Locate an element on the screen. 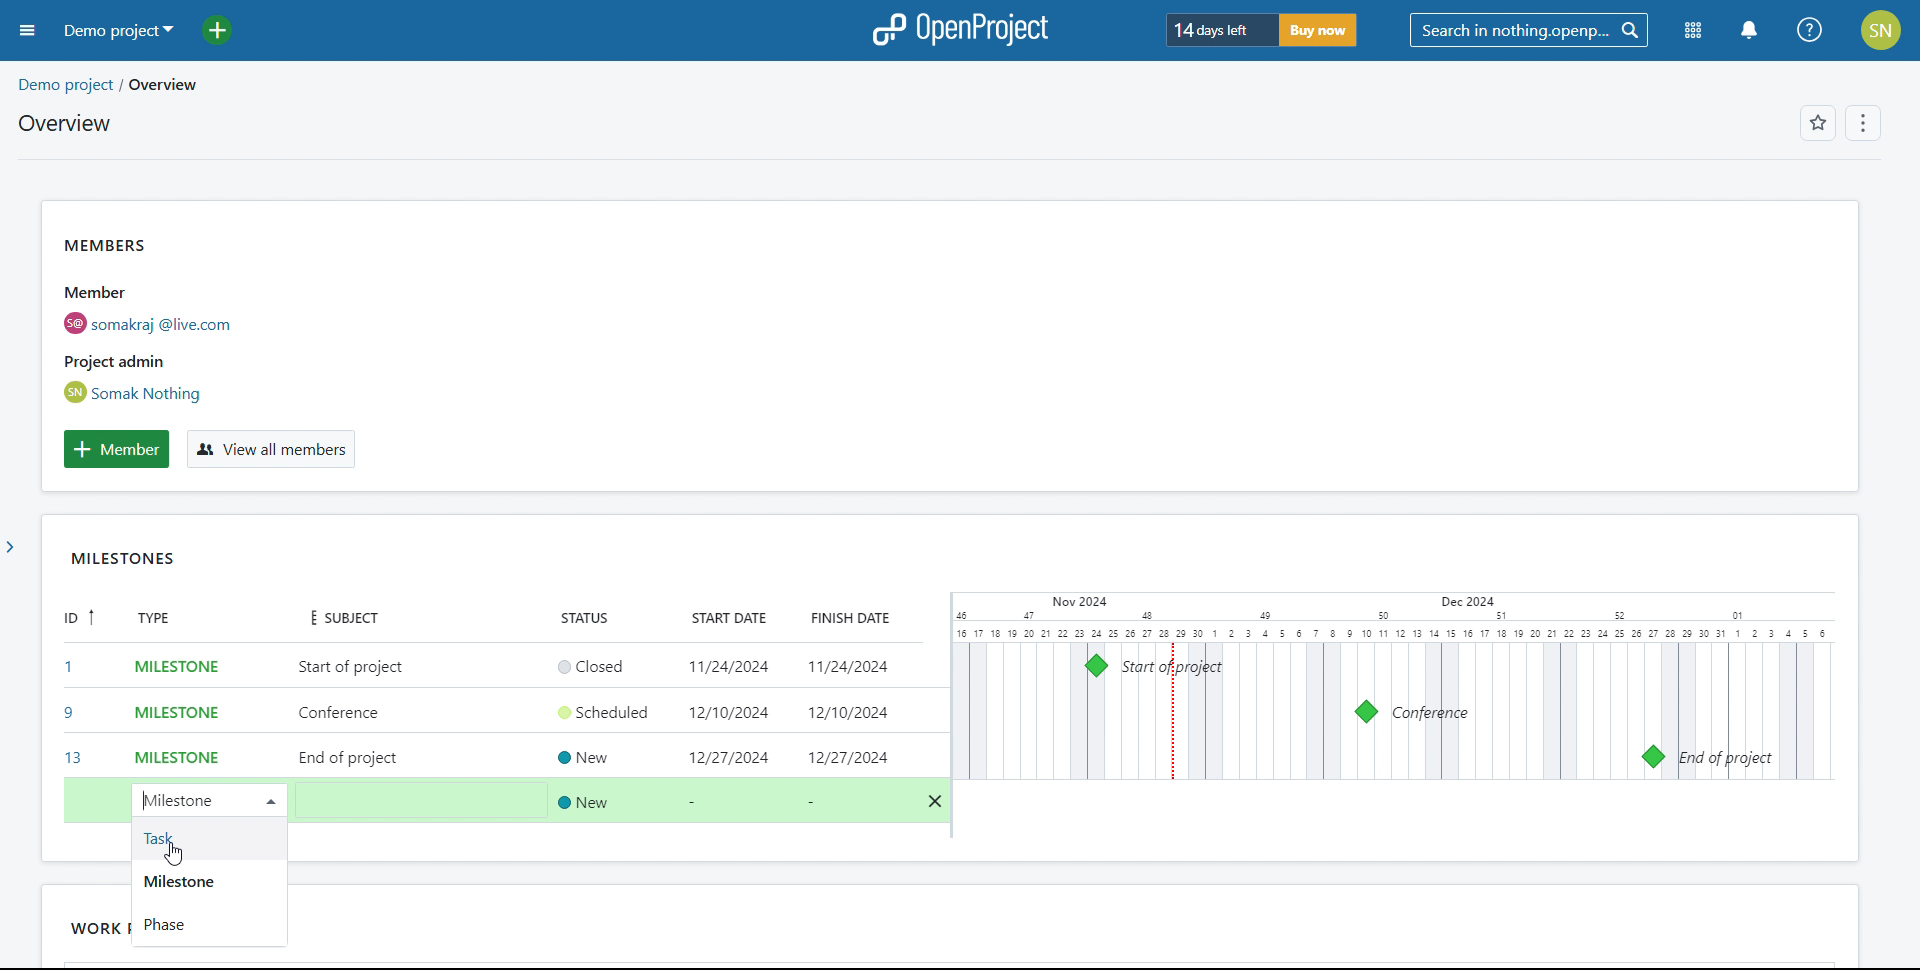 The height and width of the screenshot is (970, 1920). cursor is located at coordinates (171, 859).